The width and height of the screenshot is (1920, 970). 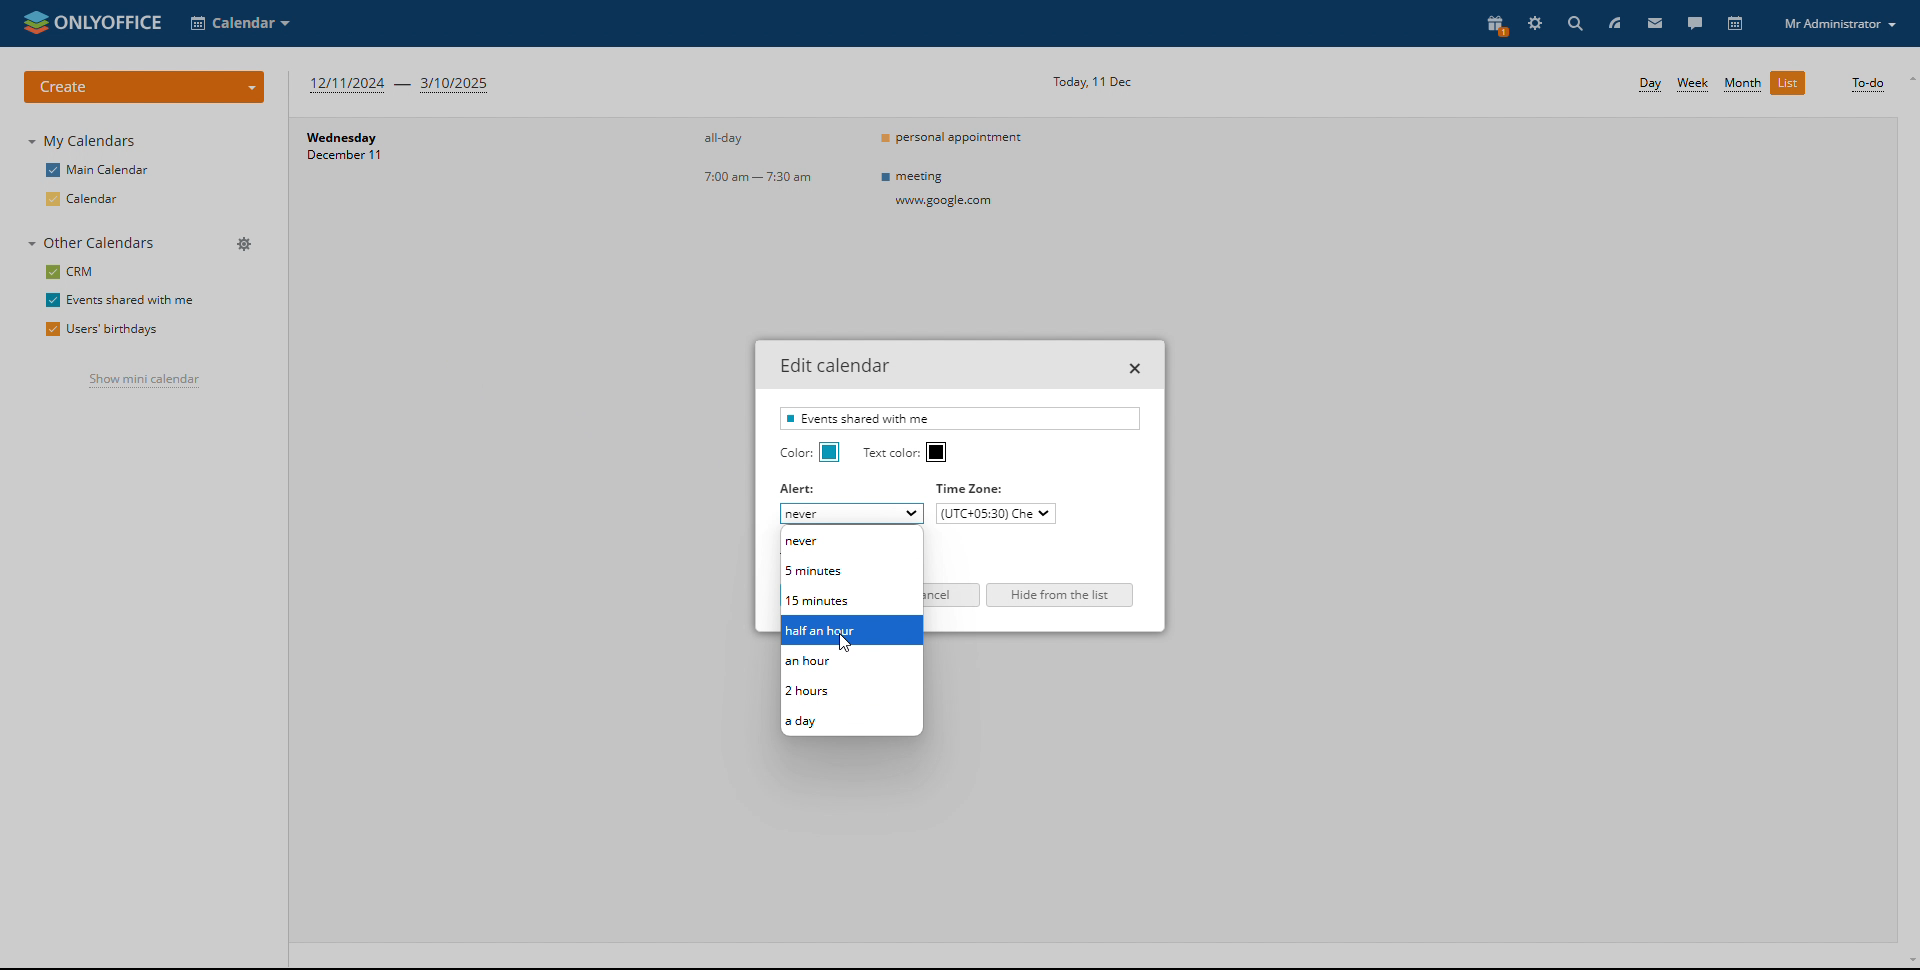 What do you see at coordinates (1908, 963) in the screenshot?
I see `scroll down` at bounding box center [1908, 963].